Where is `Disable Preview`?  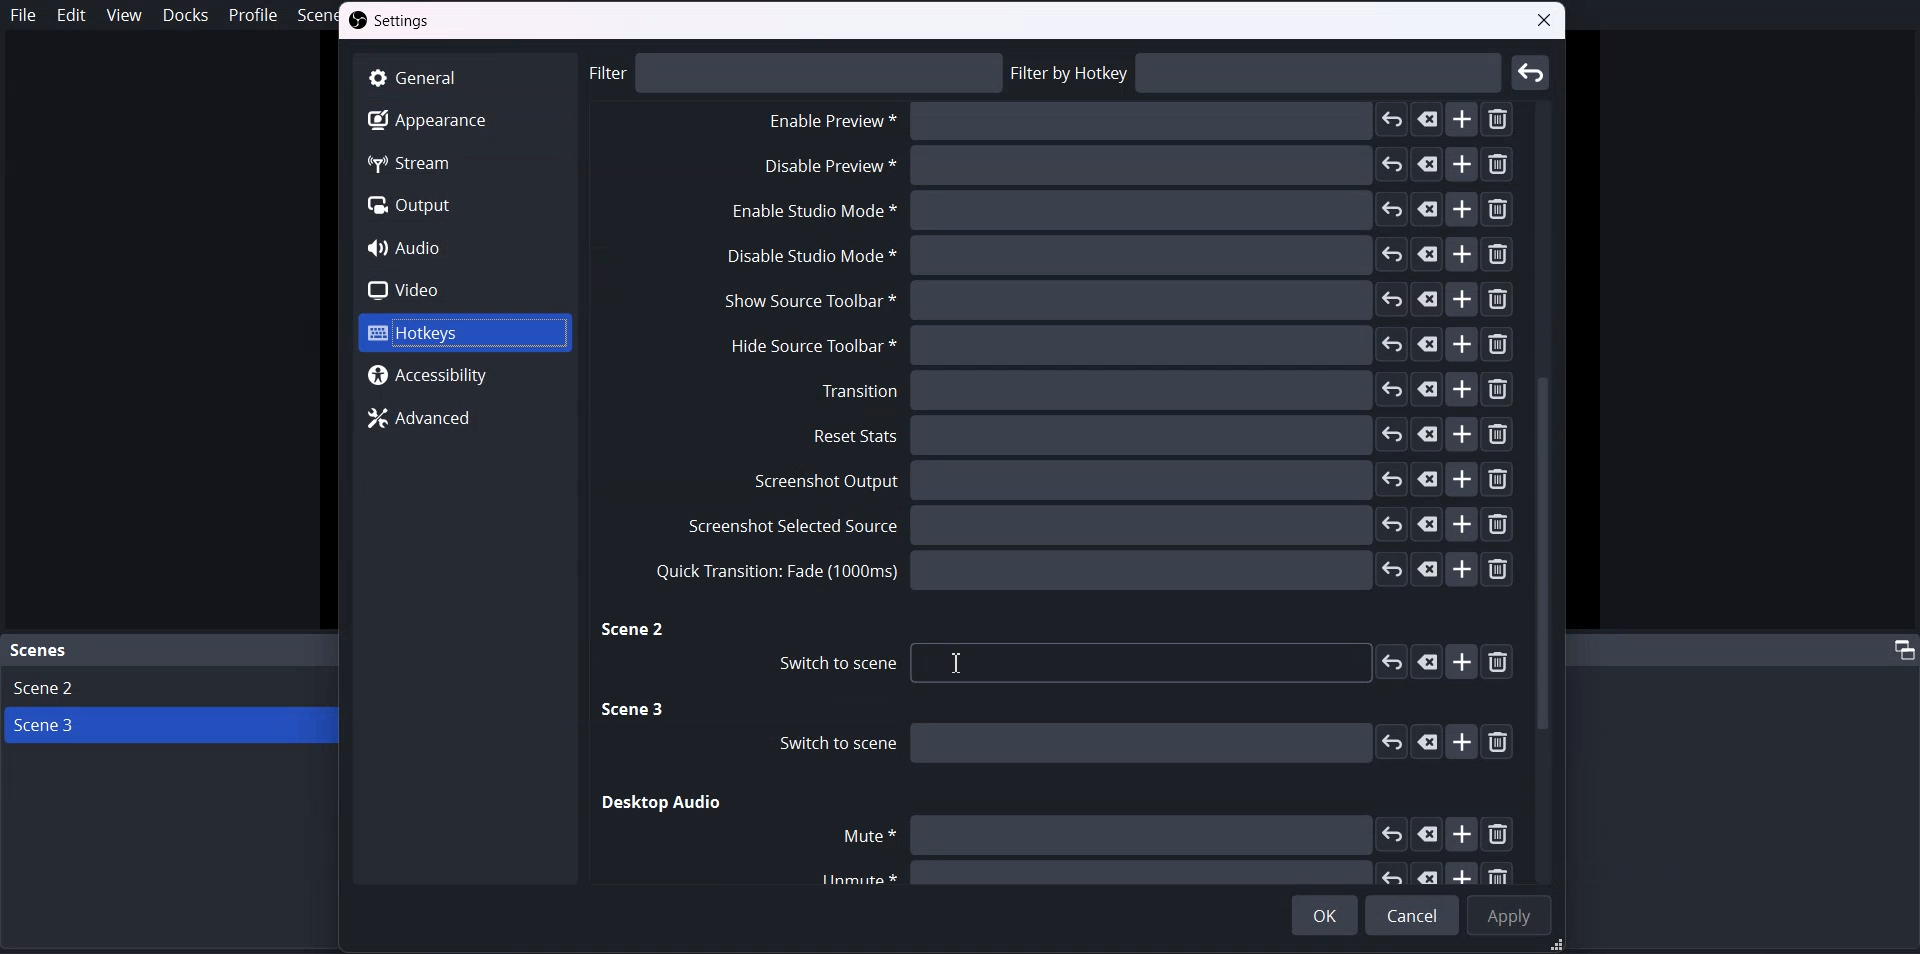
Disable Preview is located at coordinates (1132, 124).